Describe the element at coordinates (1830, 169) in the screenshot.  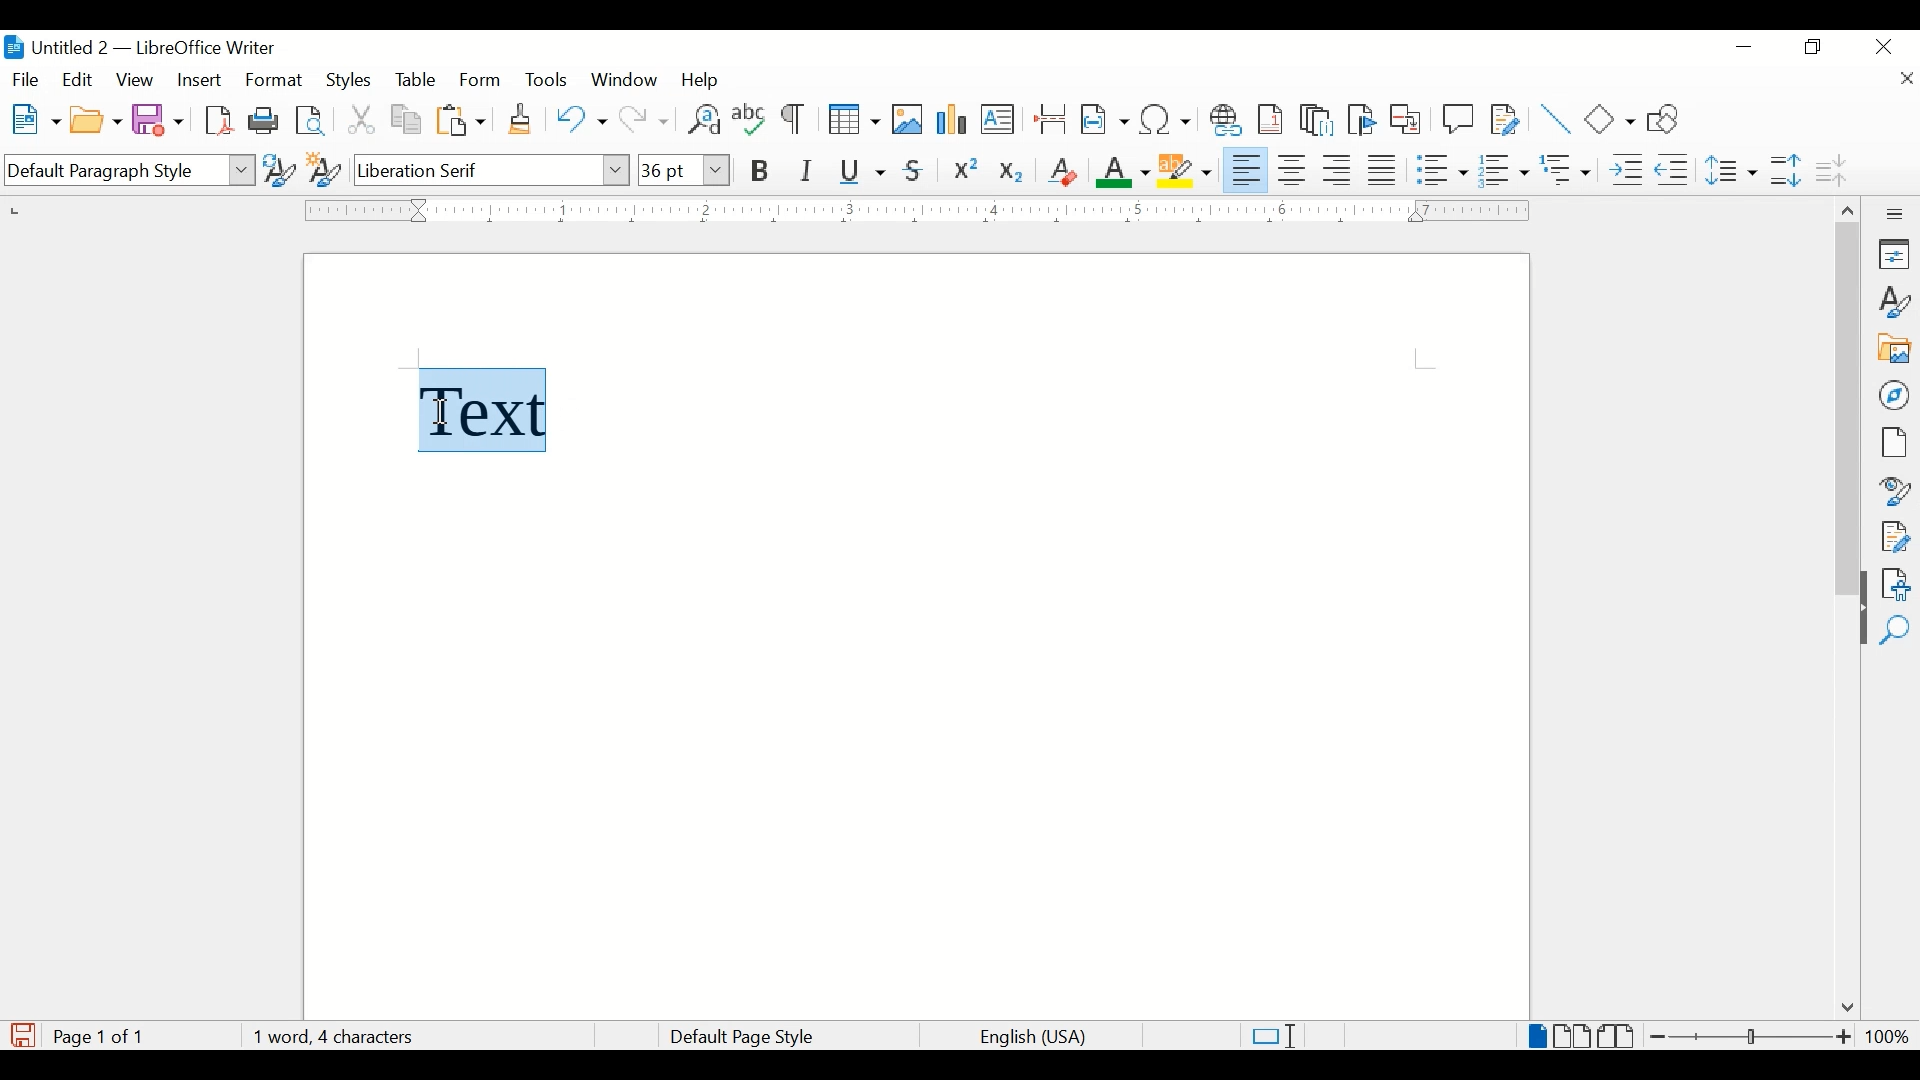
I see `decrease paragraph spacing` at that location.